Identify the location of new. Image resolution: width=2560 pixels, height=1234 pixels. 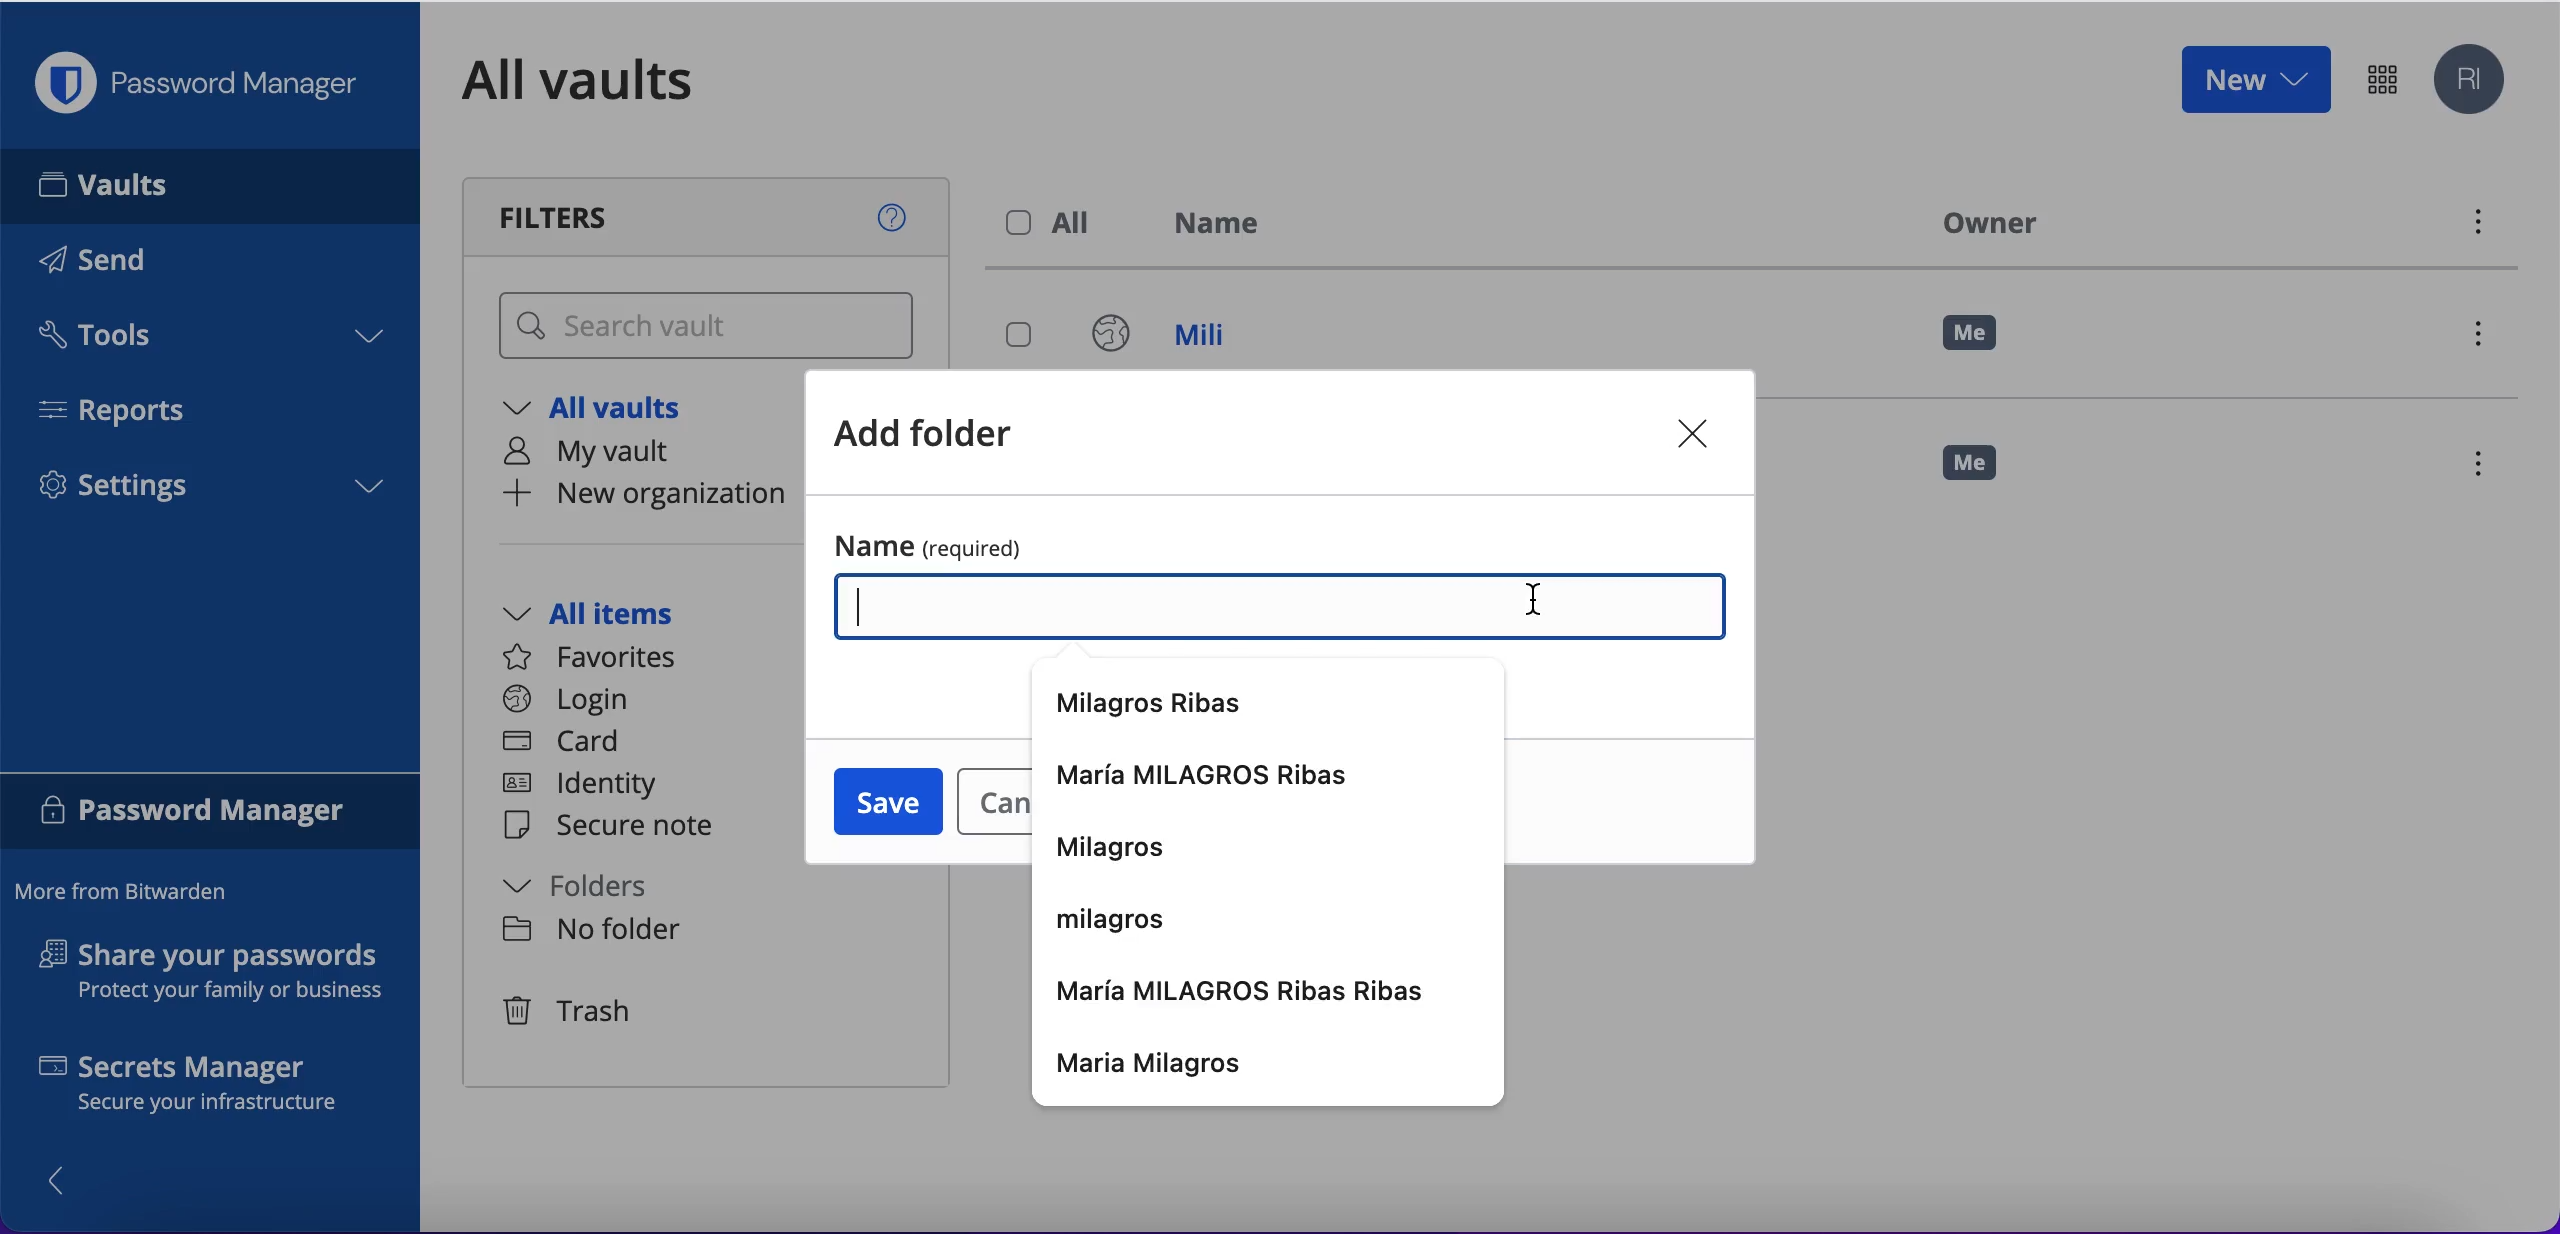
(2254, 78).